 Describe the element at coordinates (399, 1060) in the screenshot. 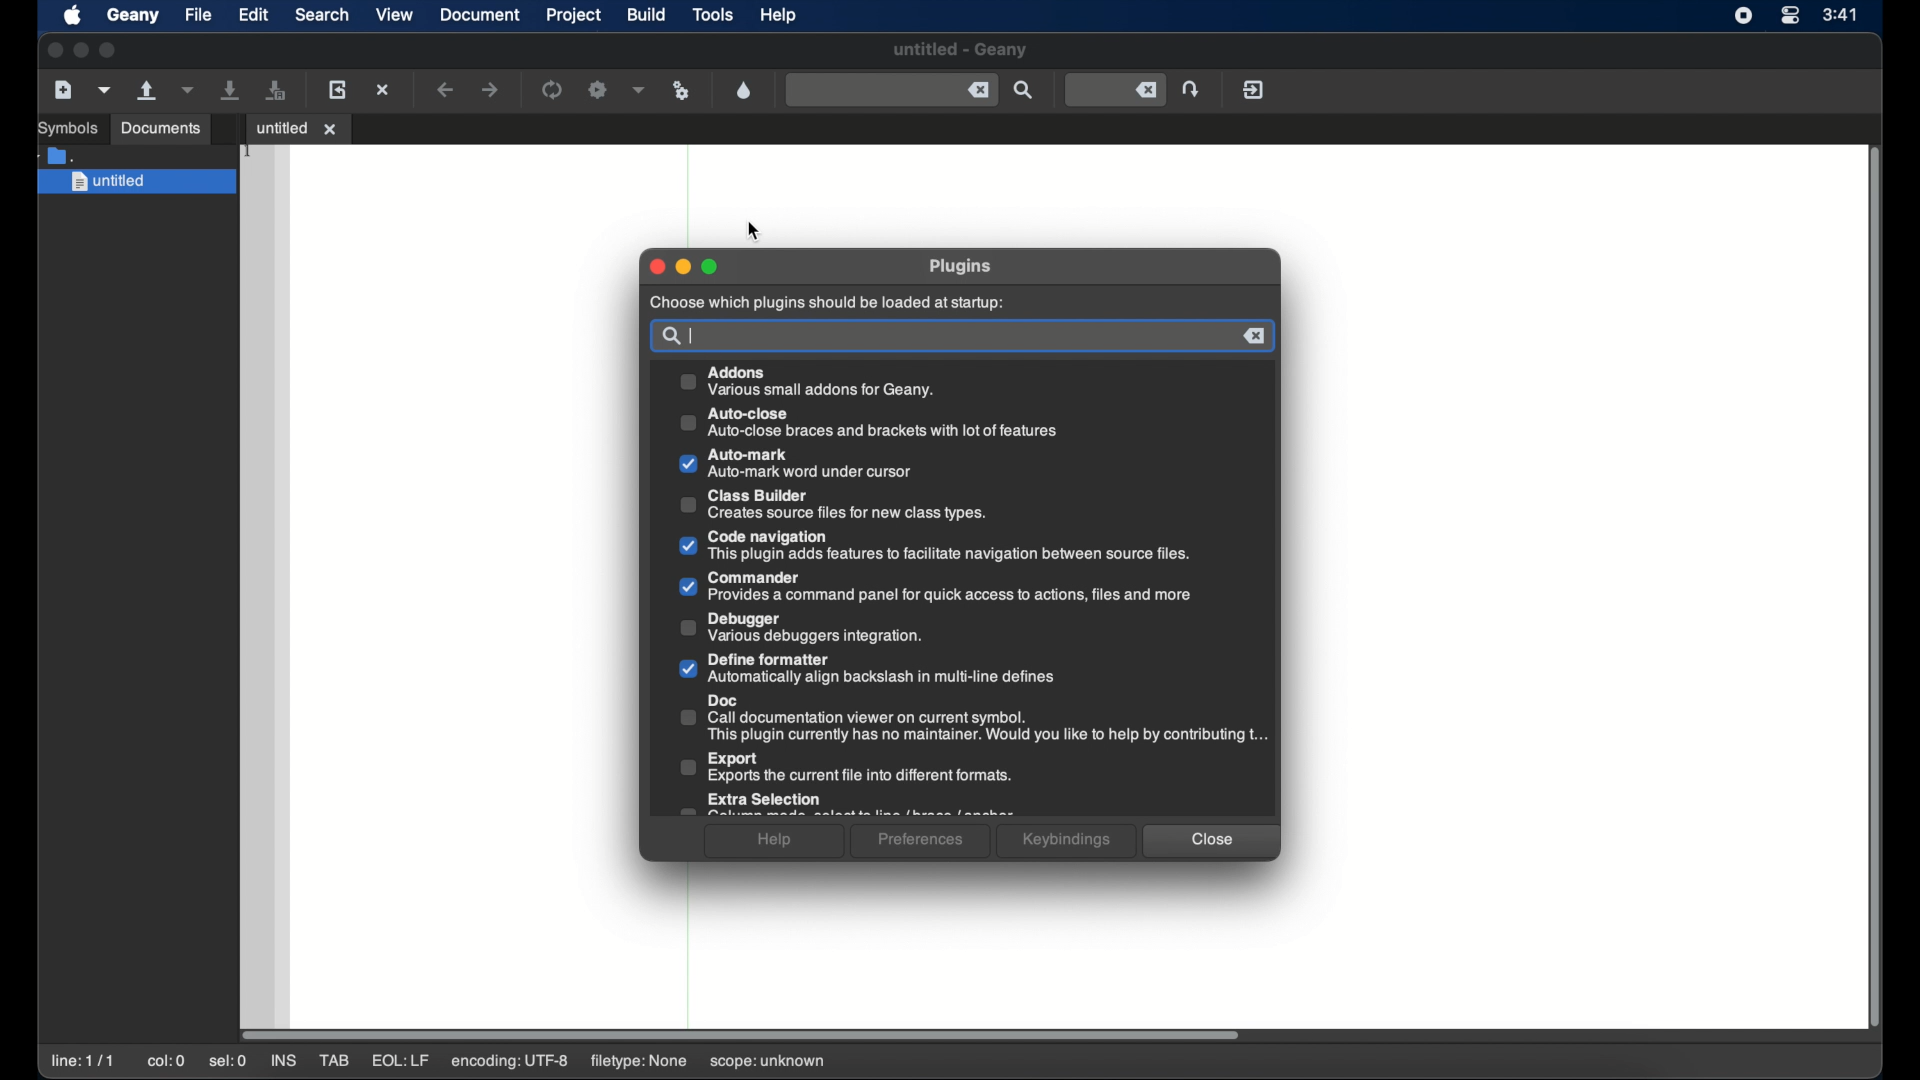

I see `eql: lf` at that location.